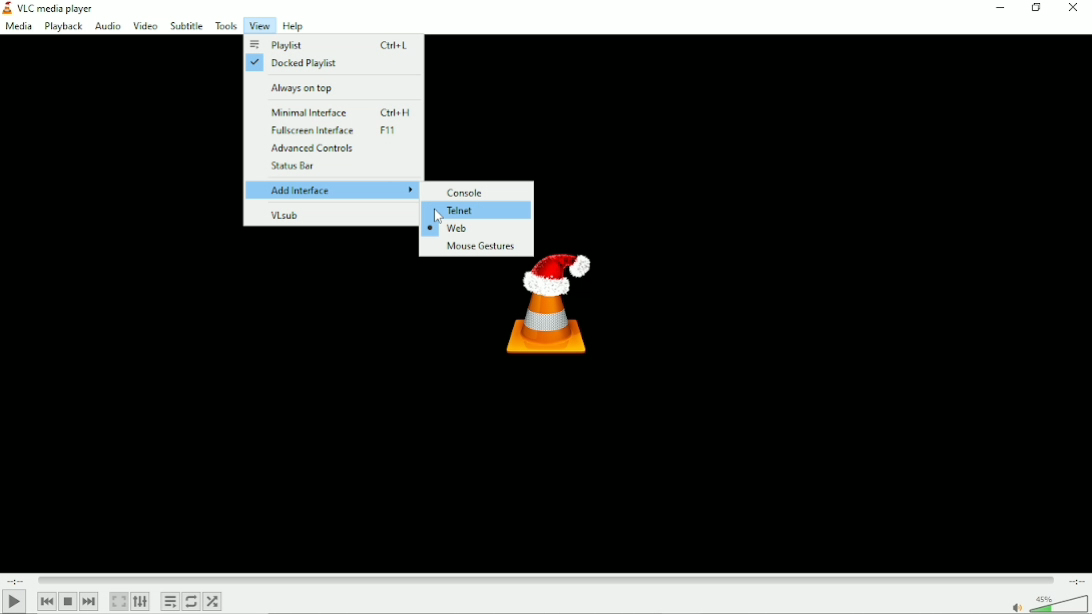 The height and width of the screenshot is (614, 1092). What do you see at coordinates (320, 148) in the screenshot?
I see `Advanced controls` at bounding box center [320, 148].